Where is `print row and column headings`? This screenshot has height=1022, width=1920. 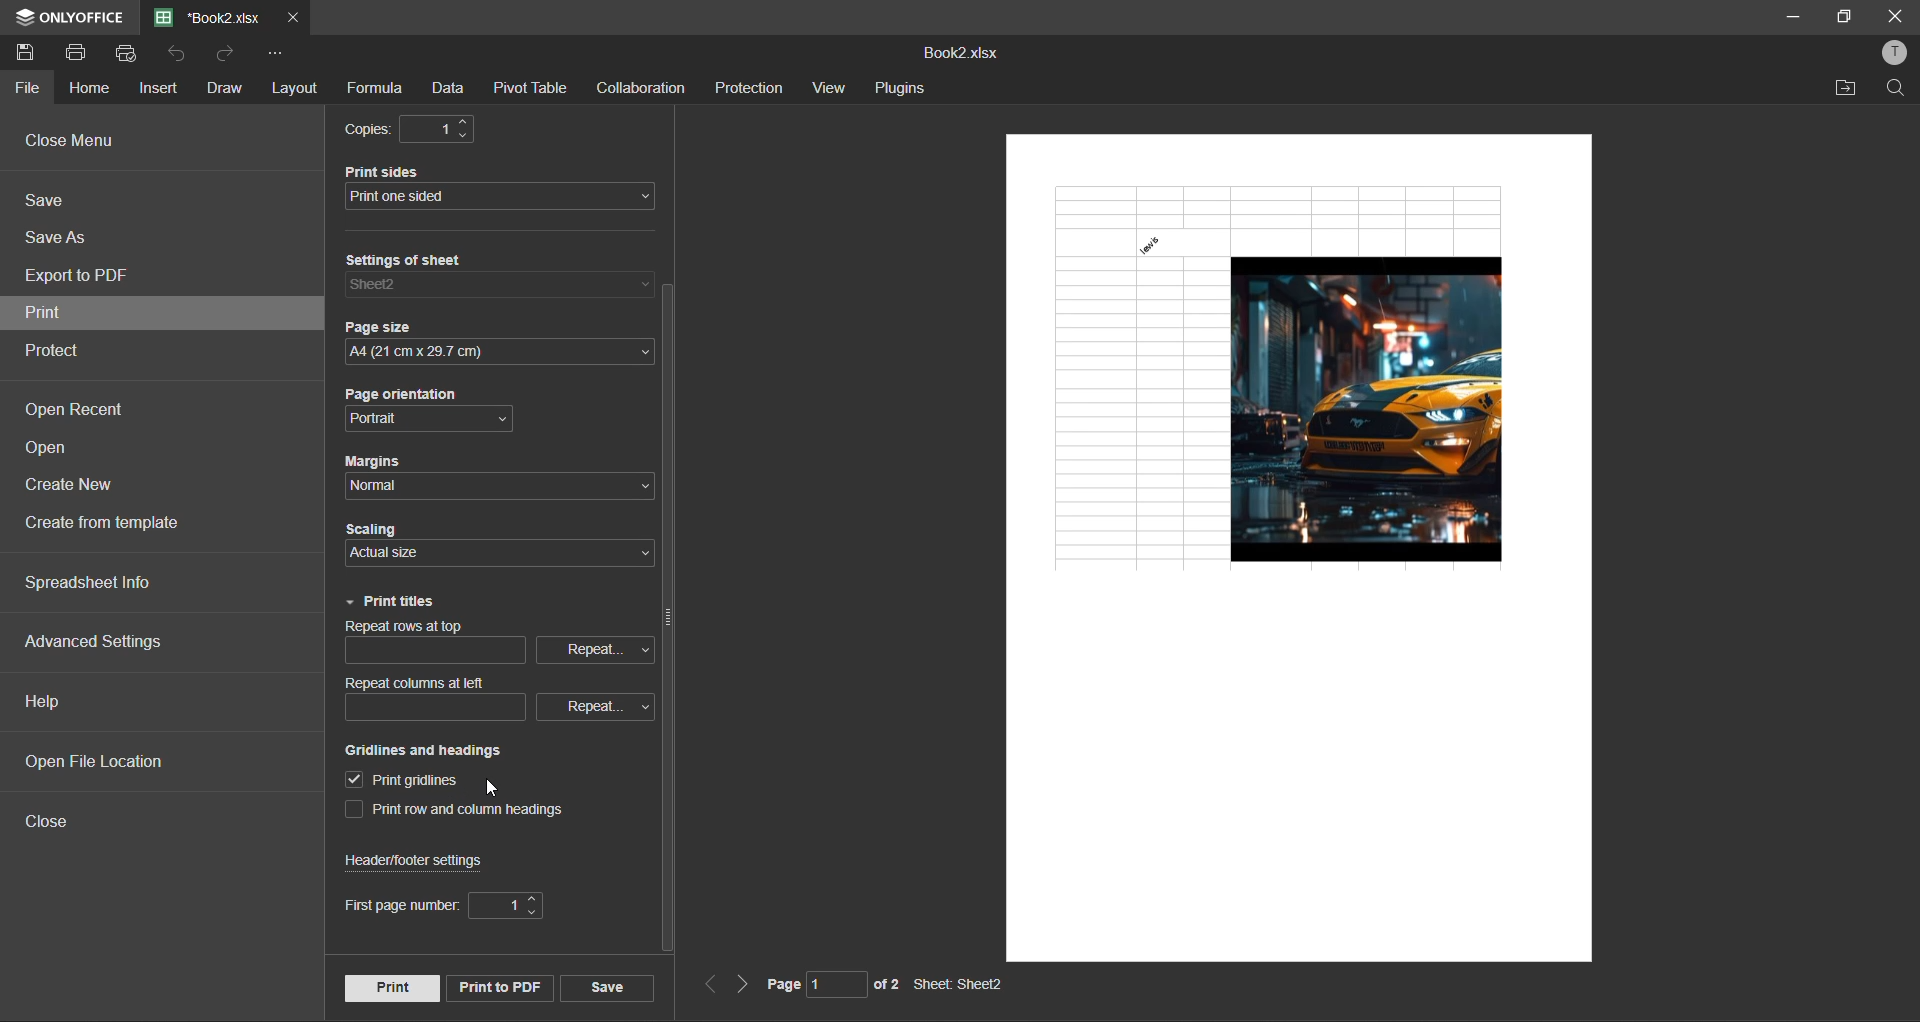 print row and column headings is located at coordinates (451, 810).